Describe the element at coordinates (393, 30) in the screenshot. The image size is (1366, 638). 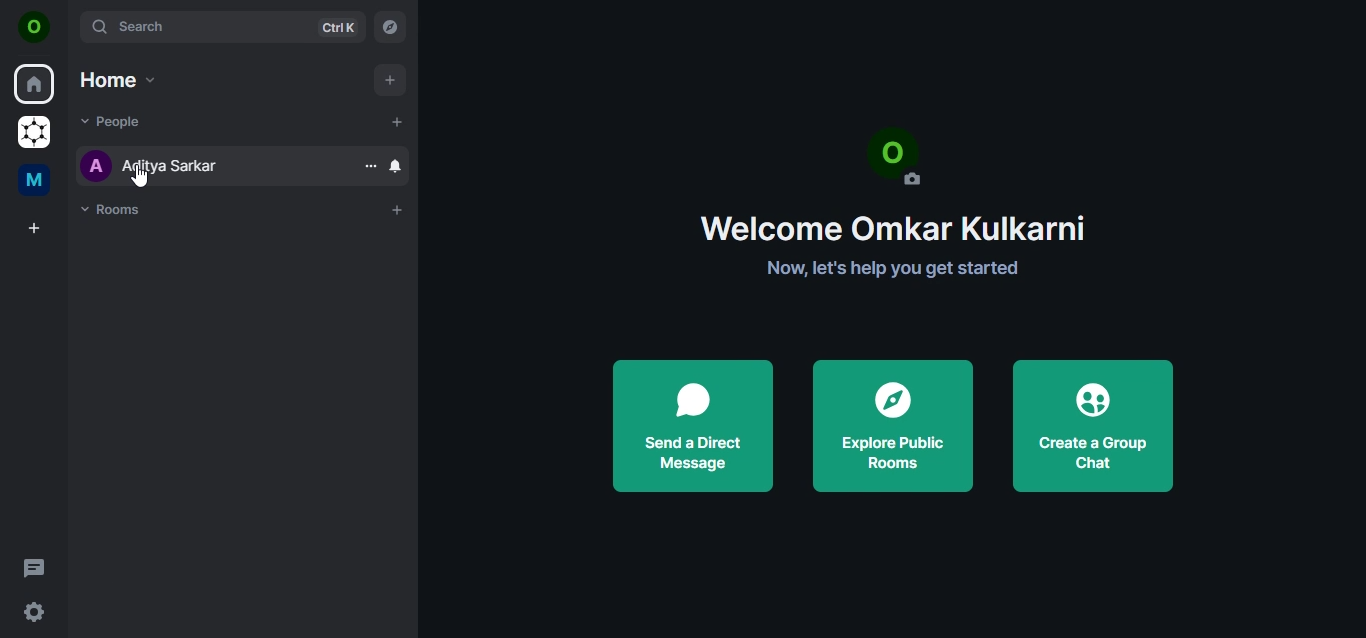
I see `explore room` at that location.